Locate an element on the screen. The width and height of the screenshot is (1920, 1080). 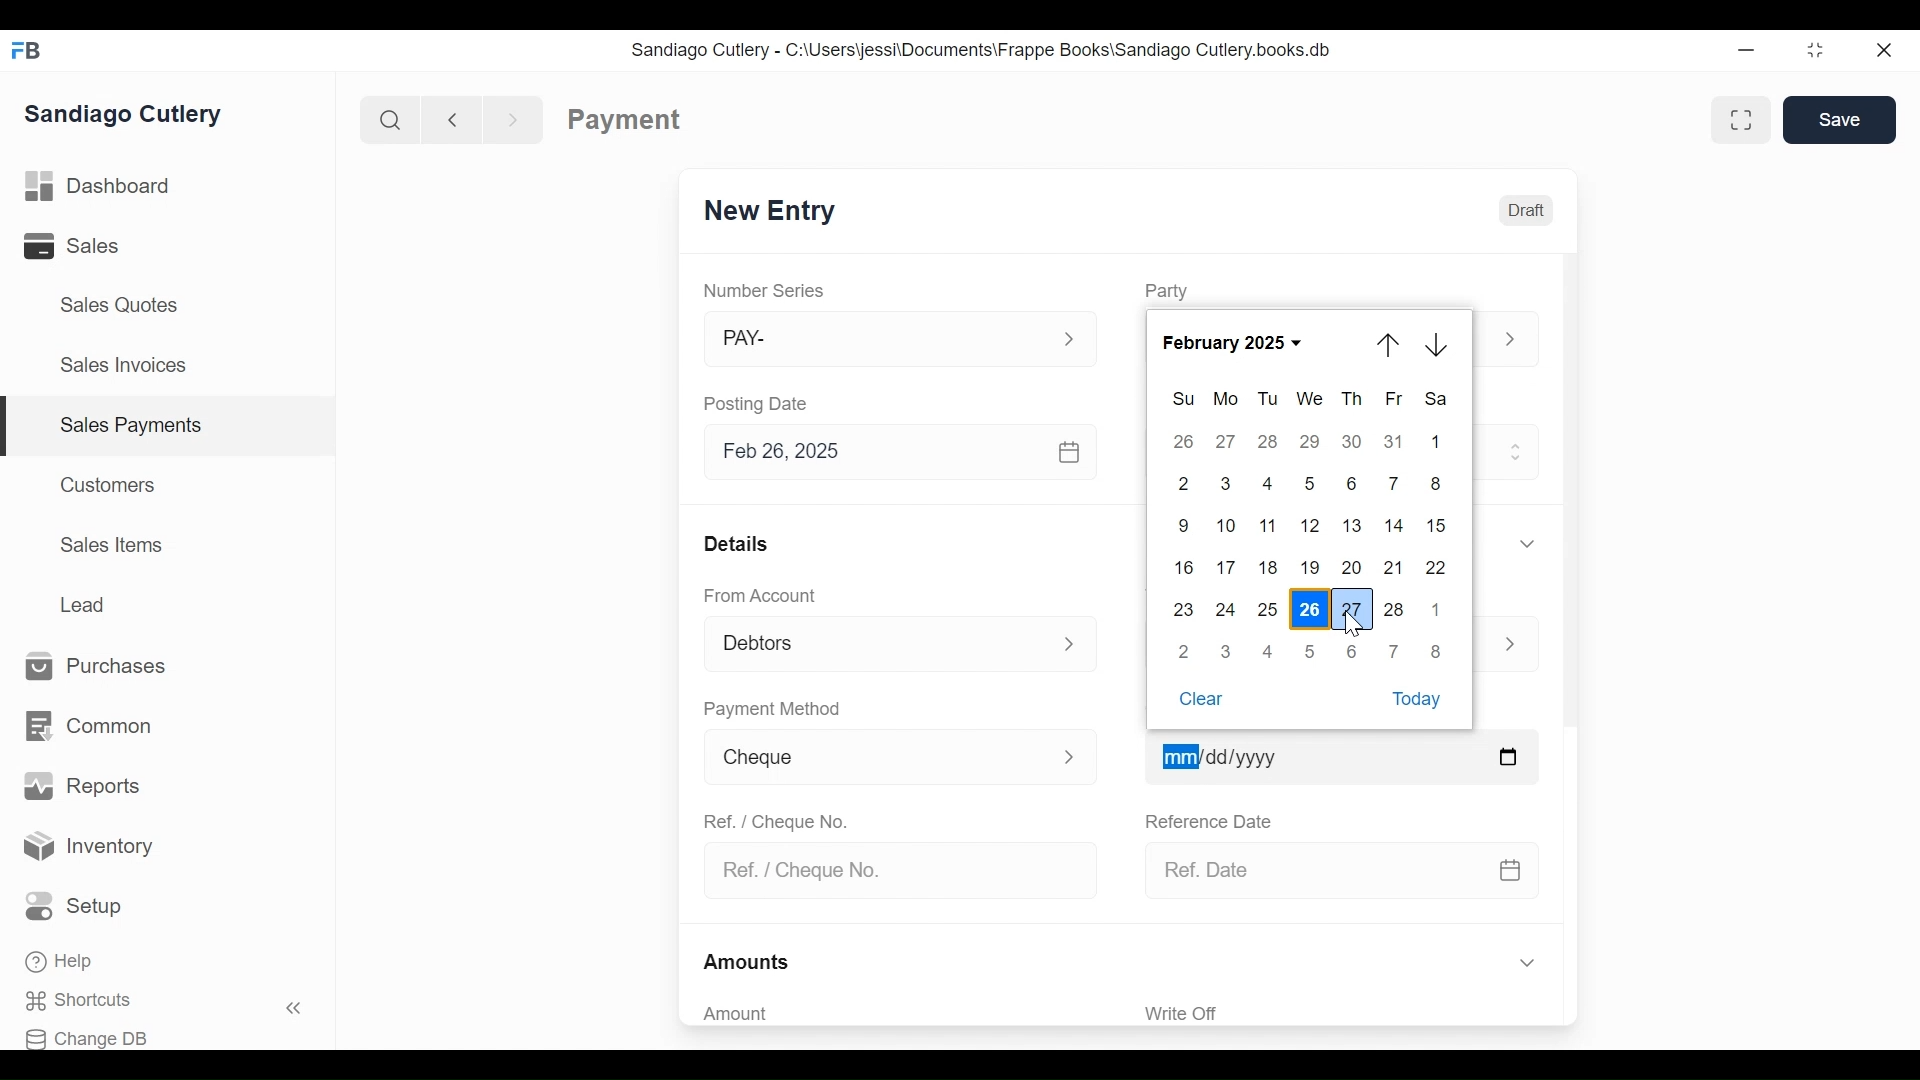
Minimize is located at coordinates (1746, 52).